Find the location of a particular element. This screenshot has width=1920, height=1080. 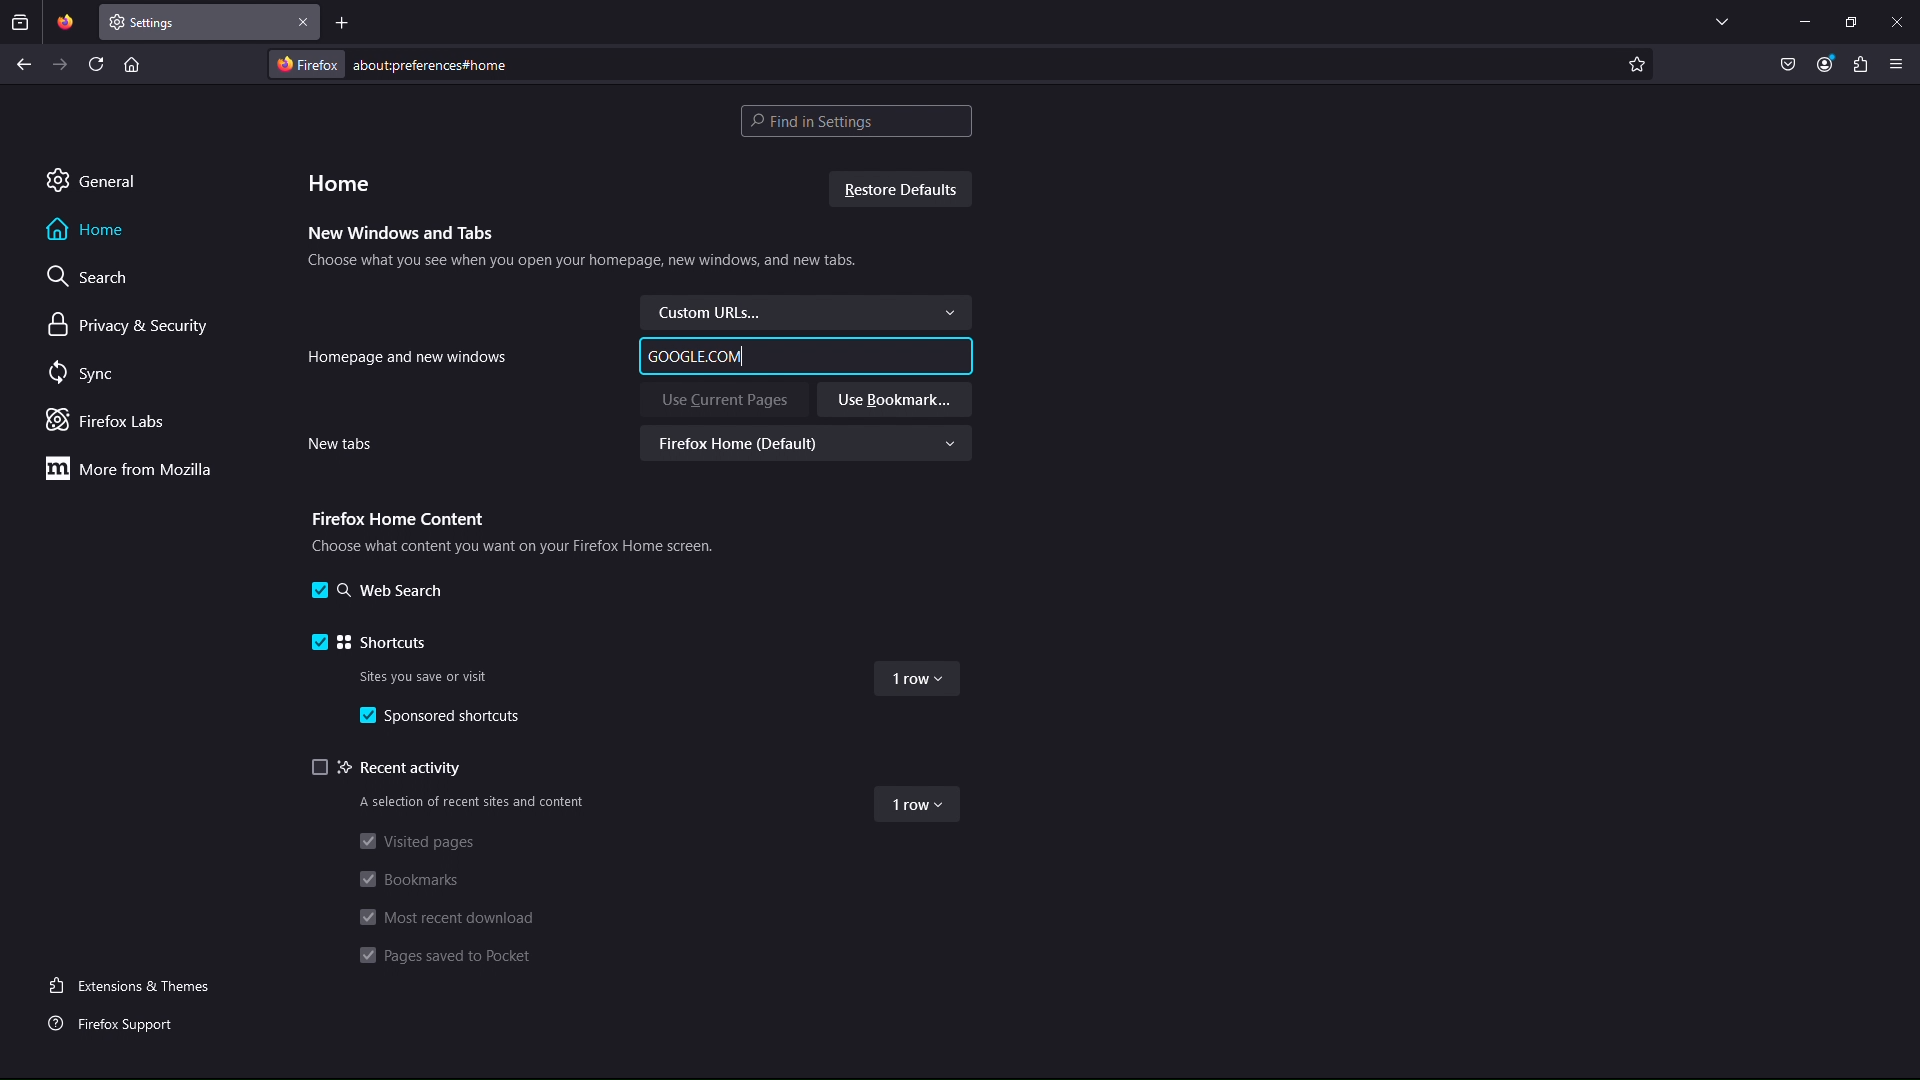

Web Search is located at coordinates (375, 592).